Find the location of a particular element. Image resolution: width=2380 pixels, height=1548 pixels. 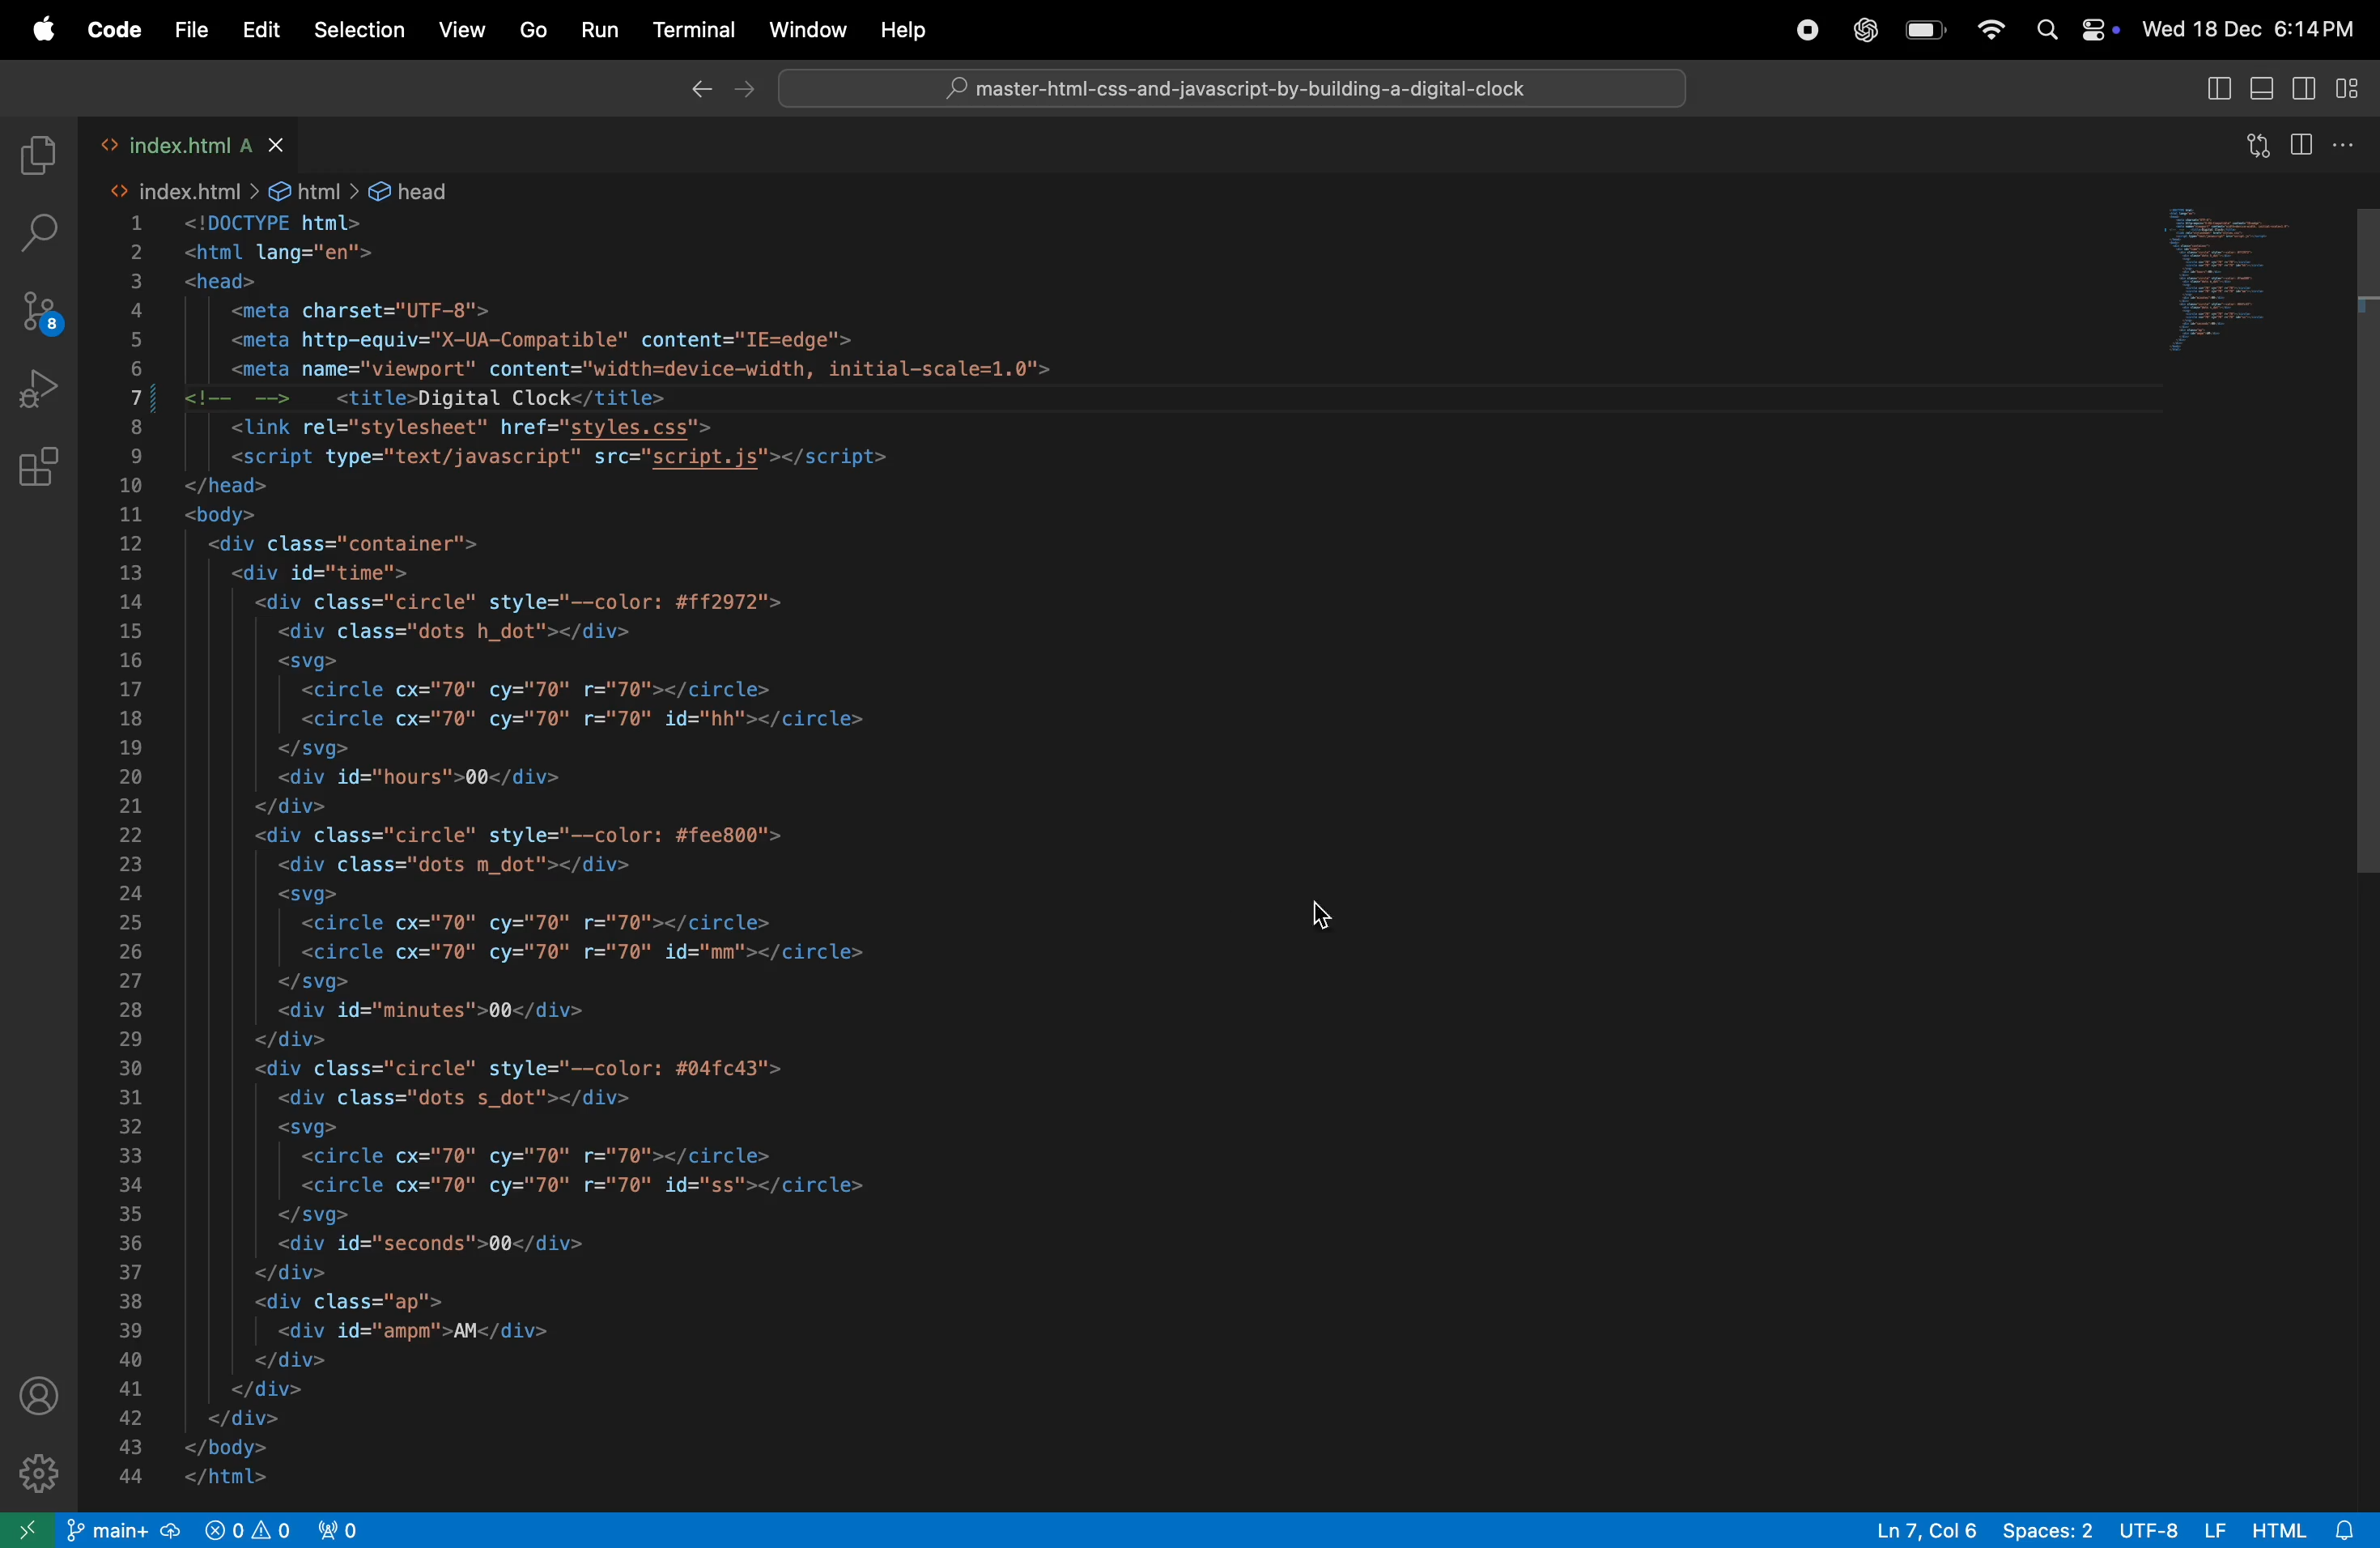

mazimize is located at coordinates (85, 85).